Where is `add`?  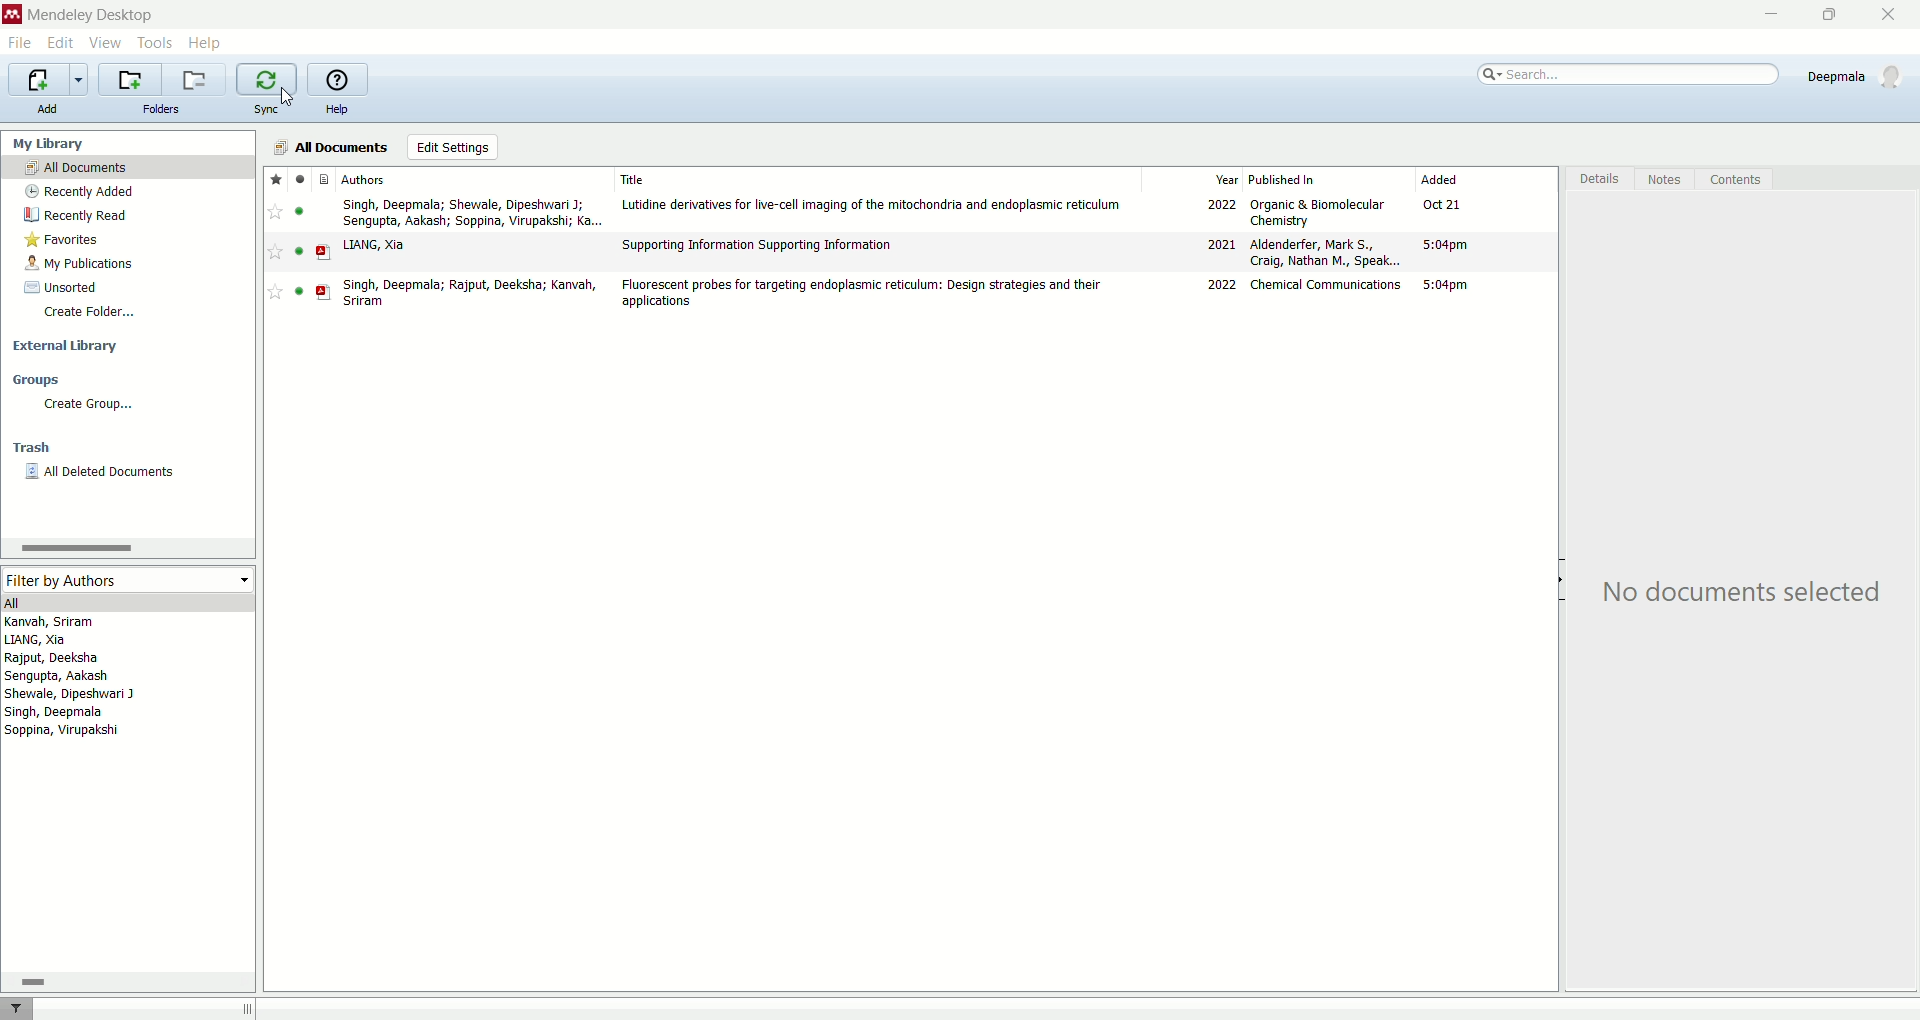
add is located at coordinates (45, 109).